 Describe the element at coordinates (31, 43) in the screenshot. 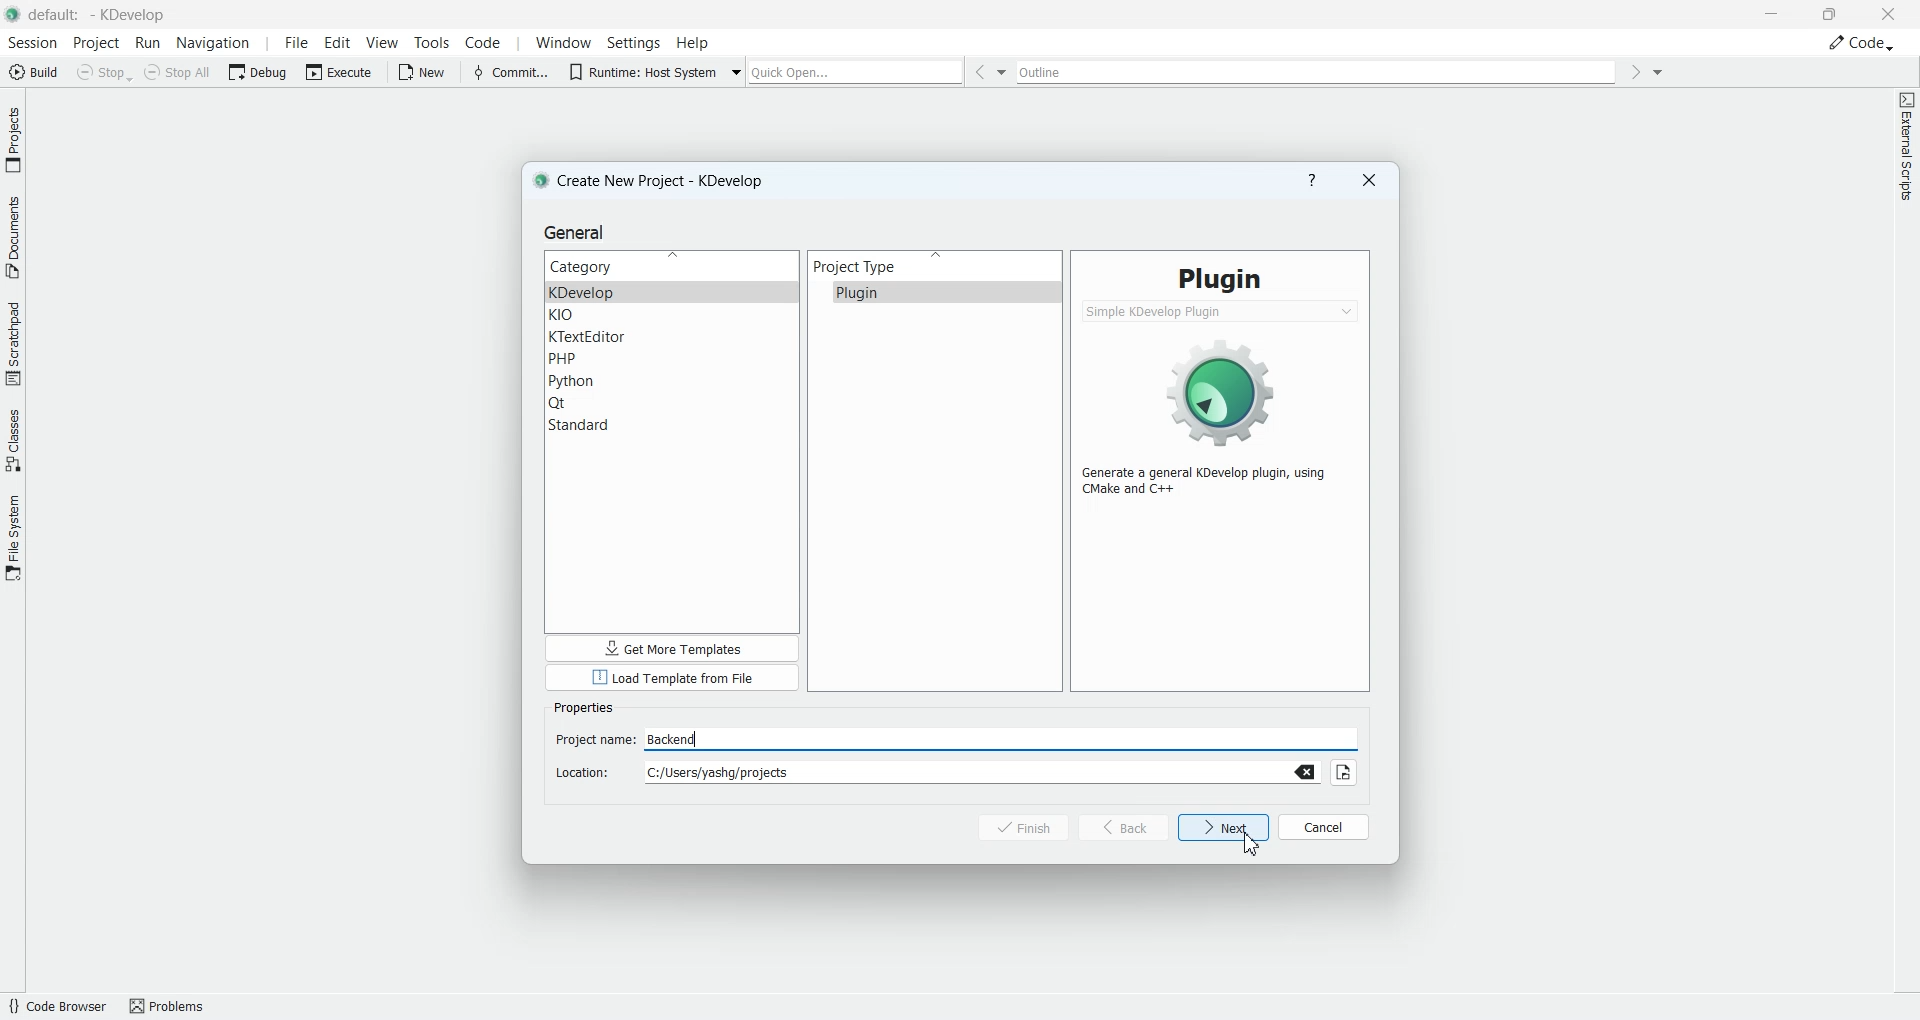

I see `Session` at that location.